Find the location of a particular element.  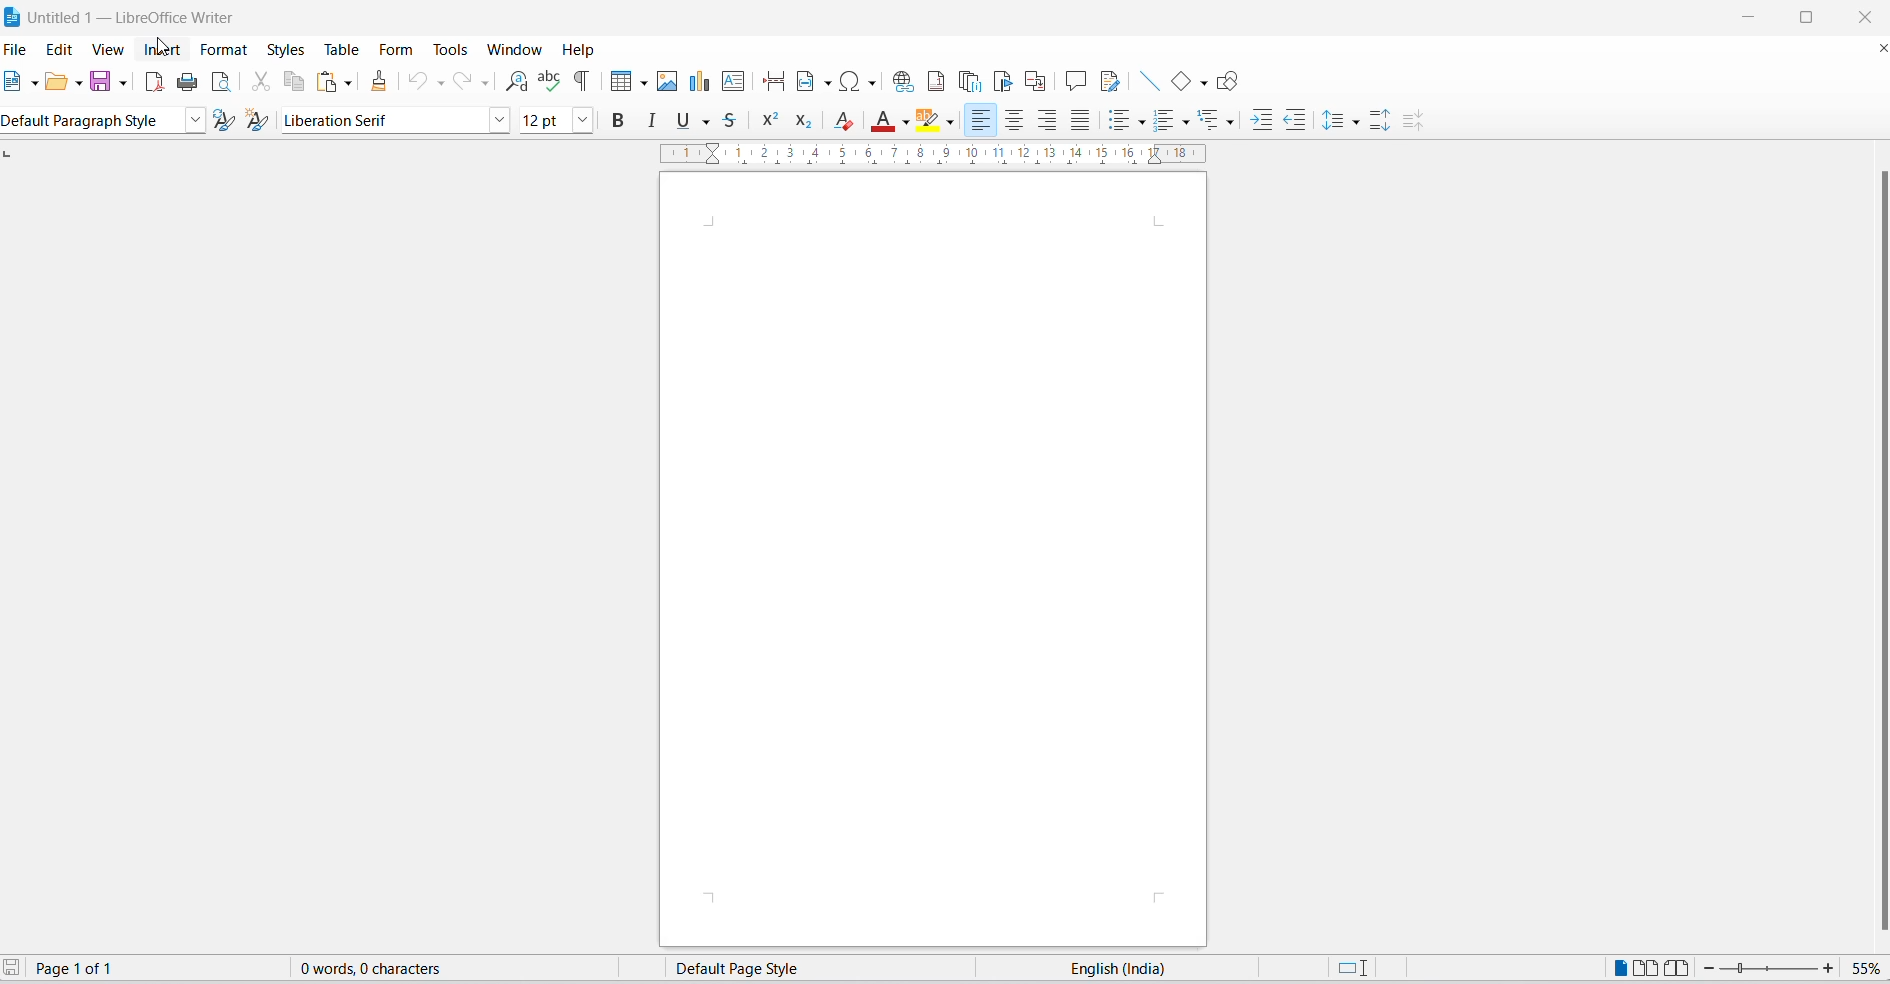

undo options is located at coordinates (441, 84).